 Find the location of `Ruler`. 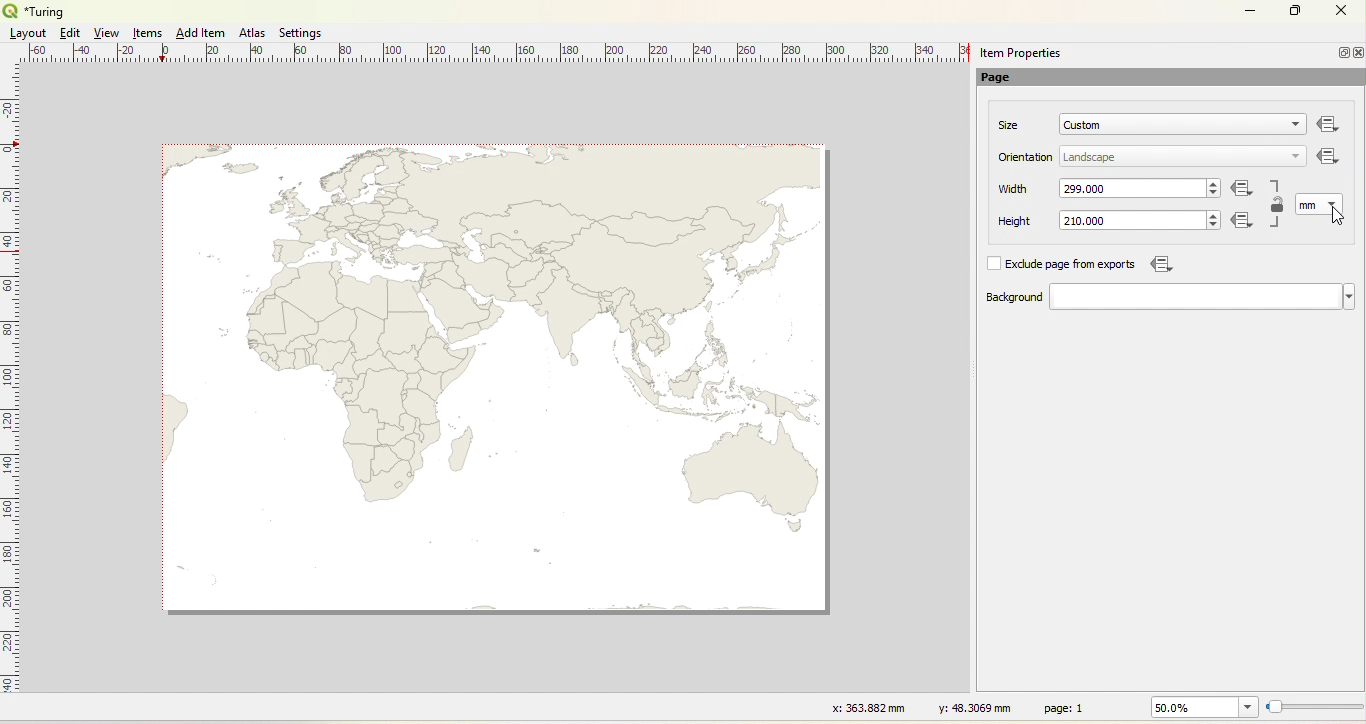

Ruler is located at coordinates (11, 391).